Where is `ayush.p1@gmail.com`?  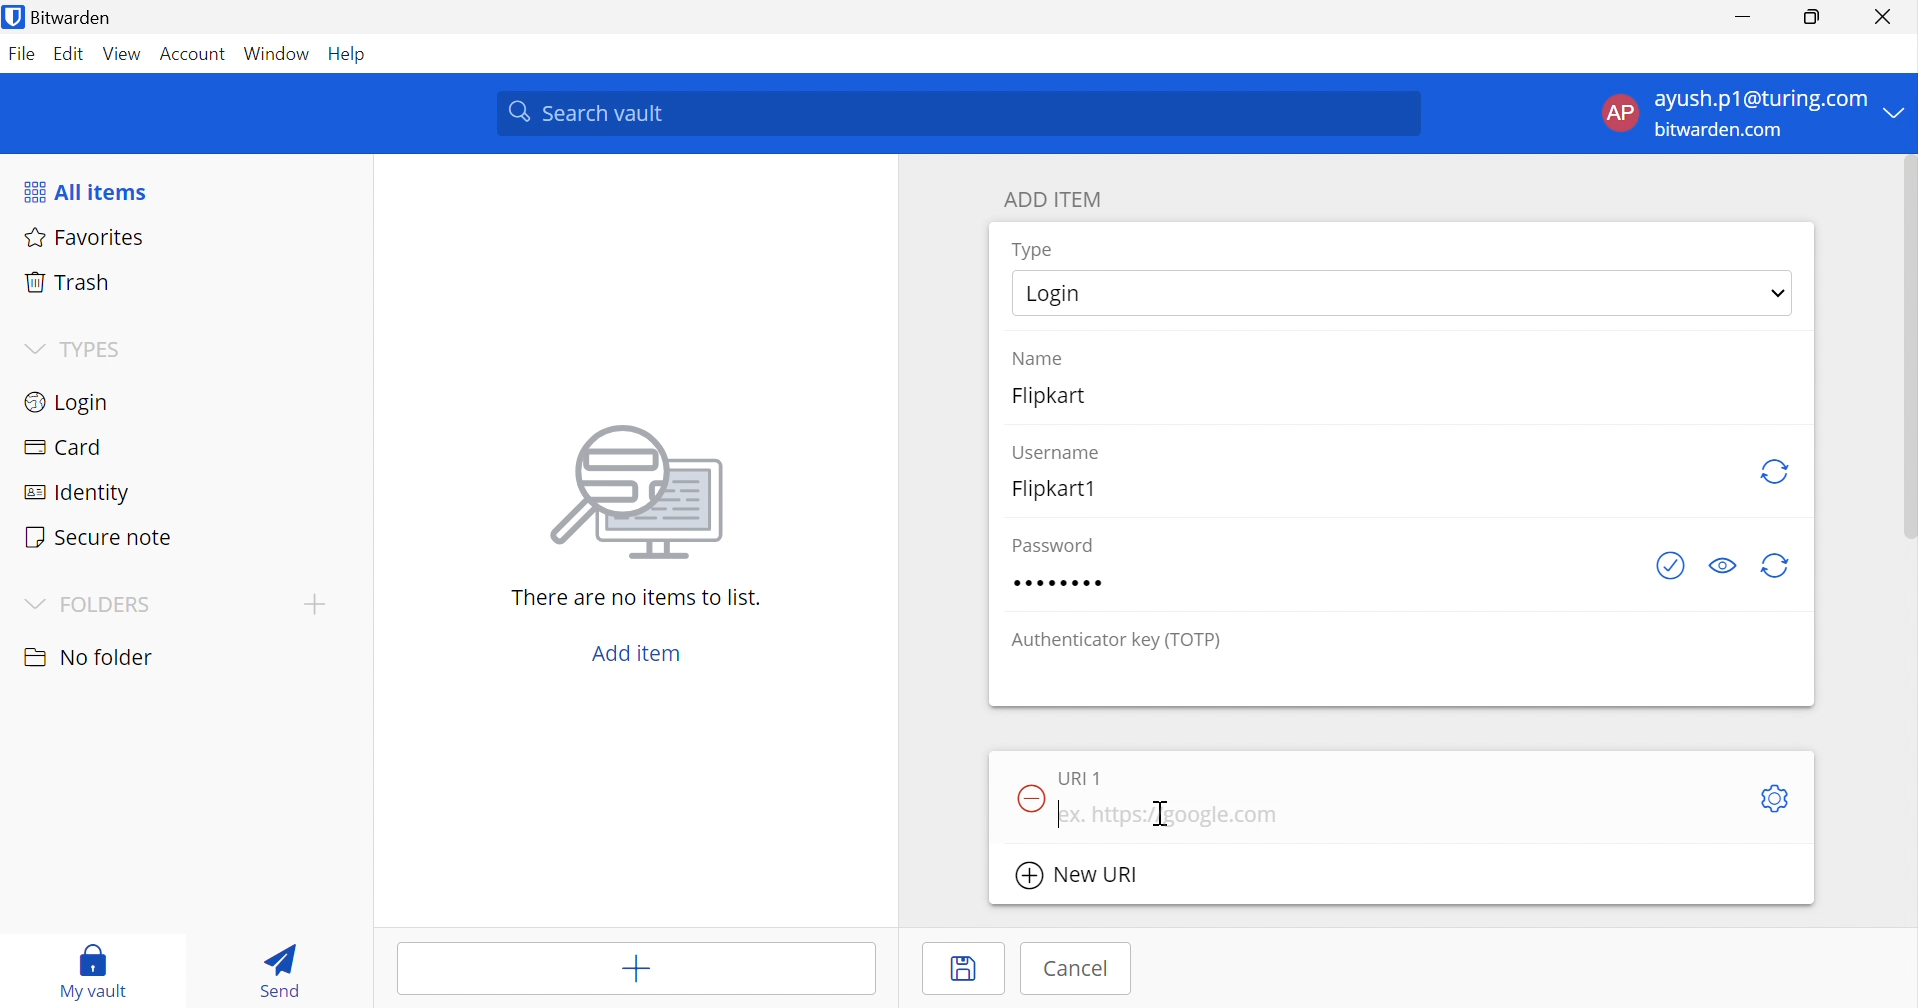 ayush.p1@gmail.com is located at coordinates (1758, 102).